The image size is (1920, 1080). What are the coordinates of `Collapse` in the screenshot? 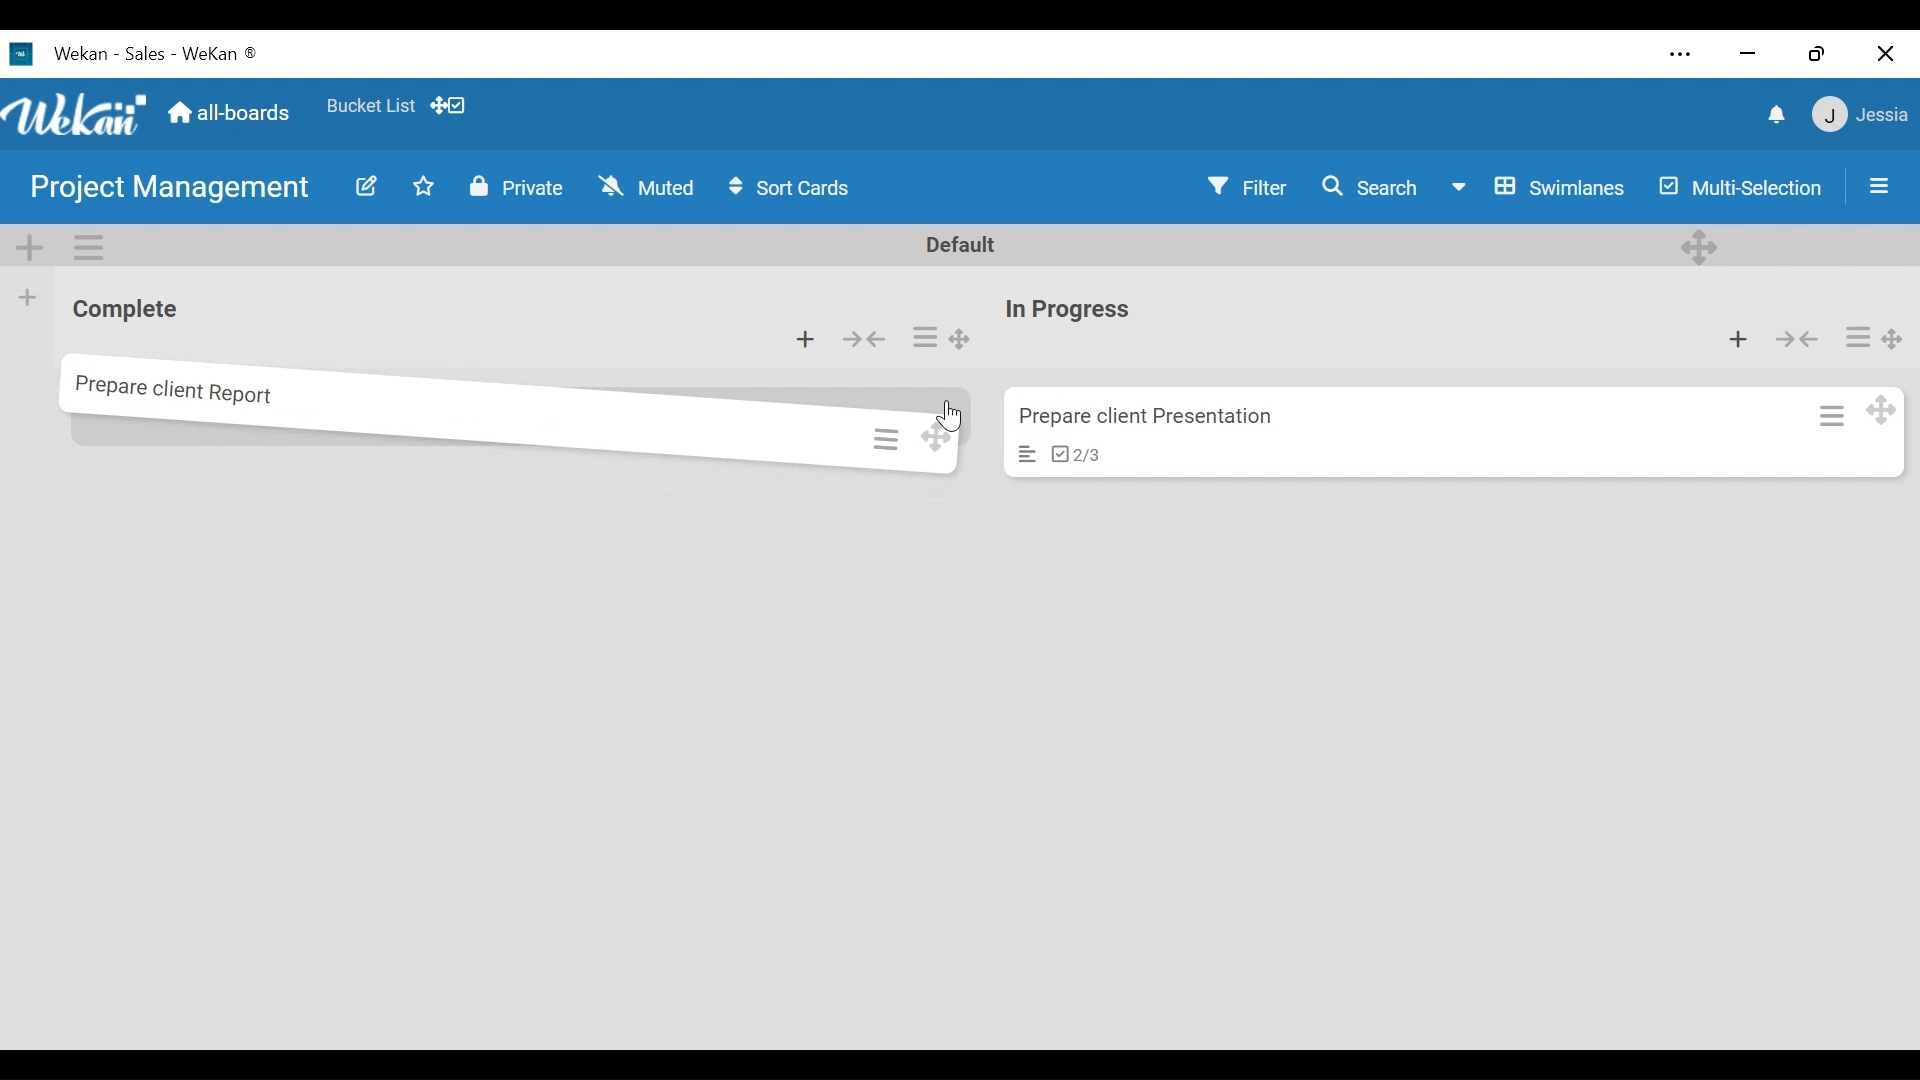 It's located at (1799, 340).